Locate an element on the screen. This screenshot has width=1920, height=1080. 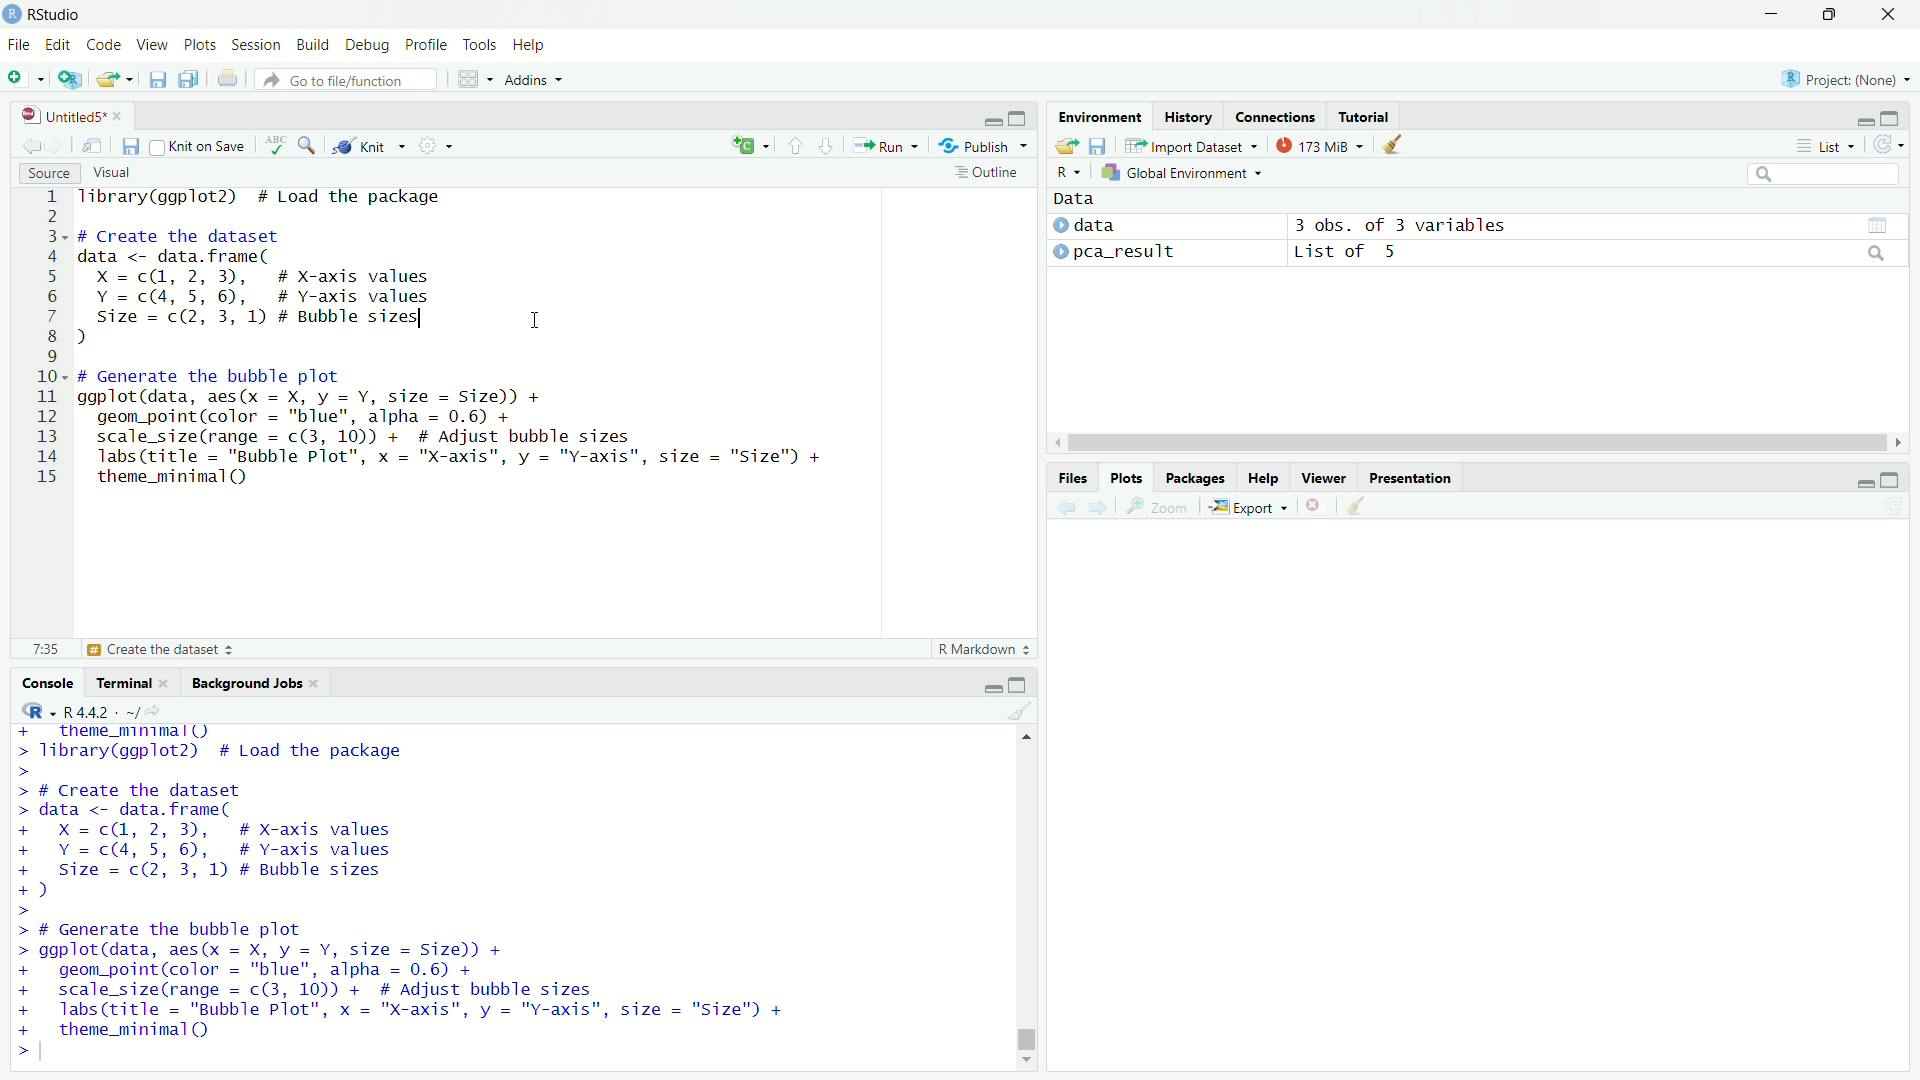
Tibrary(ggplot2) # Load the package

# Create the dataset

data <- data. frame(
X =c(@, 2, 3), # X-axis values
Y = c(4, 5, 6), # Y-axis values
size = c(2, 3, 1) # Bubble sizes

)

# Generate the bubble plot

ggplot(data, aes(x = X, y = Y, size = Size)) +
geom_point(color = "blue", alpha = 0.6) +
scale_size(range = c(3, 10)) + # Adjust bubble sizes
labs (title = "Bubble Plot", x = "X-axis", y = "Y-axis", size = "Size") +
theme_minimal () is located at coordinates (405, 893).